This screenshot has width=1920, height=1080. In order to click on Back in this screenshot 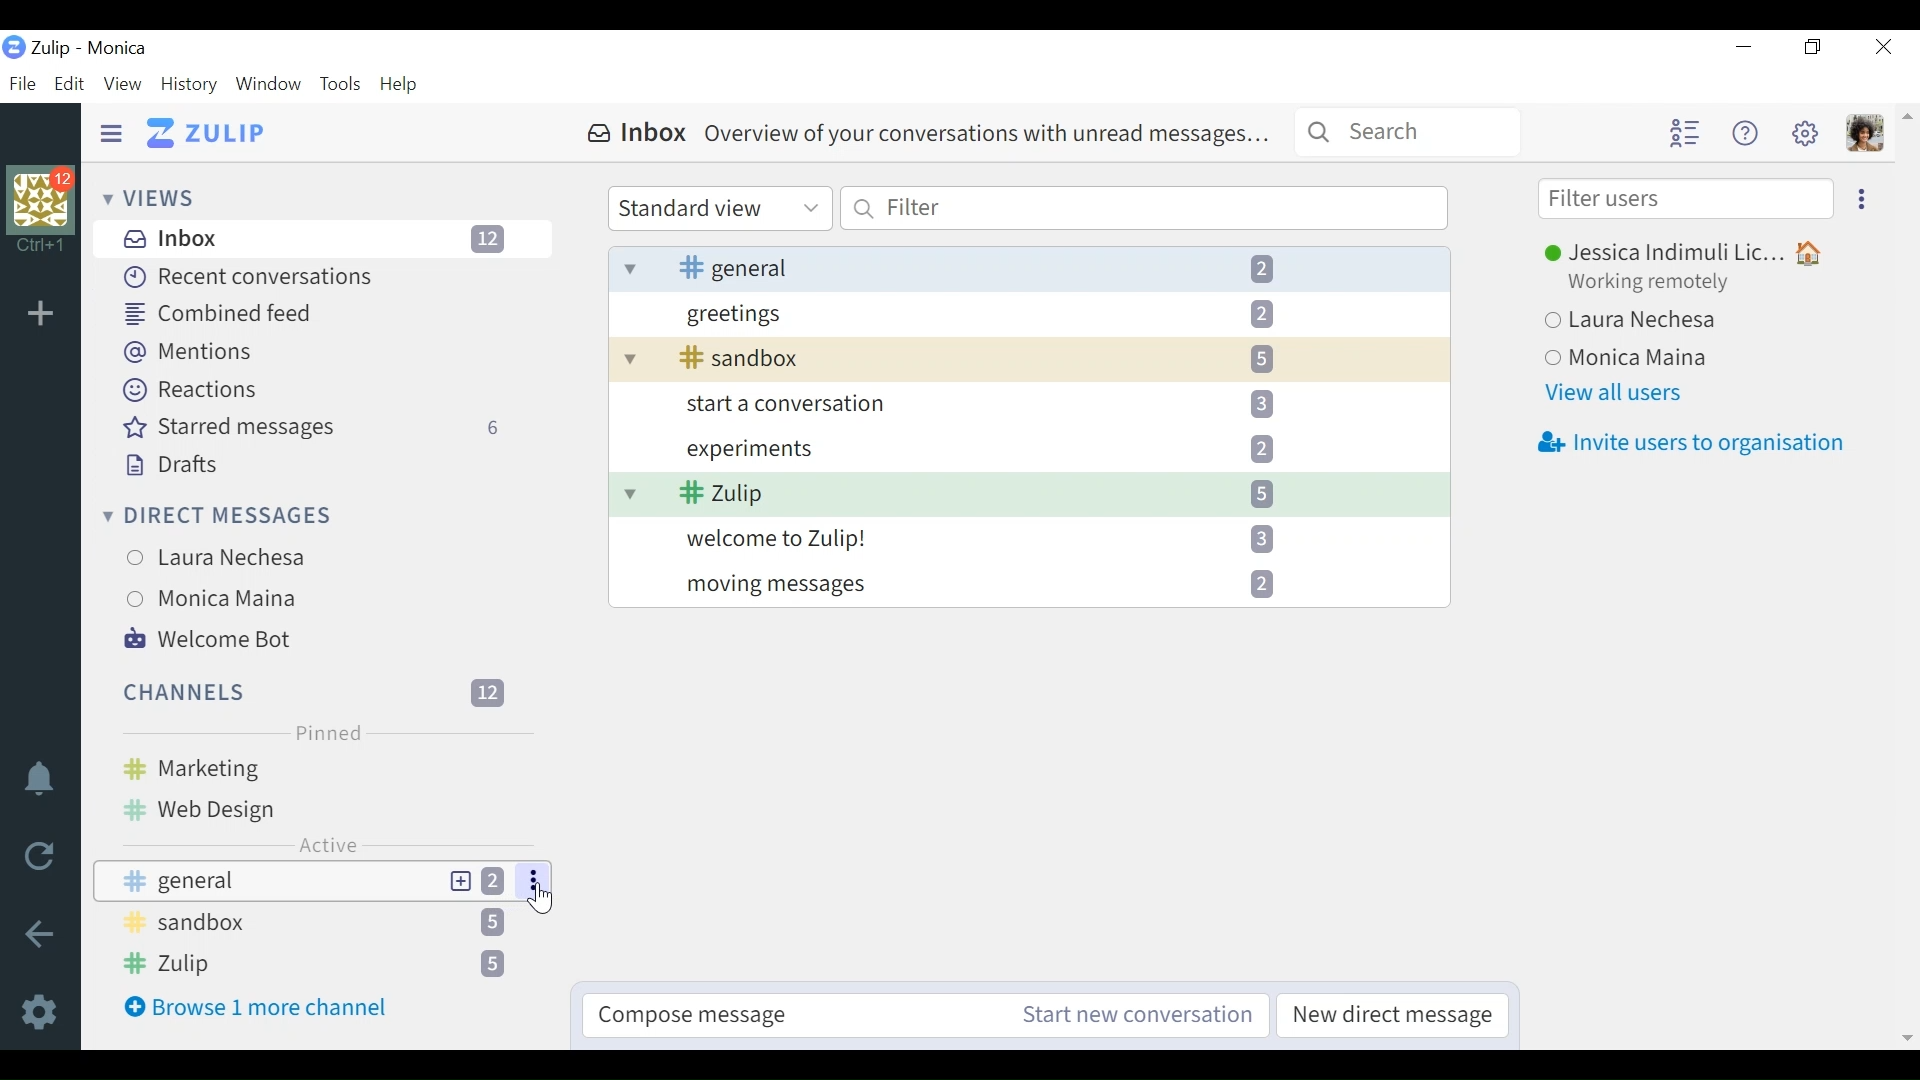, I will do `click(39, 936)`.